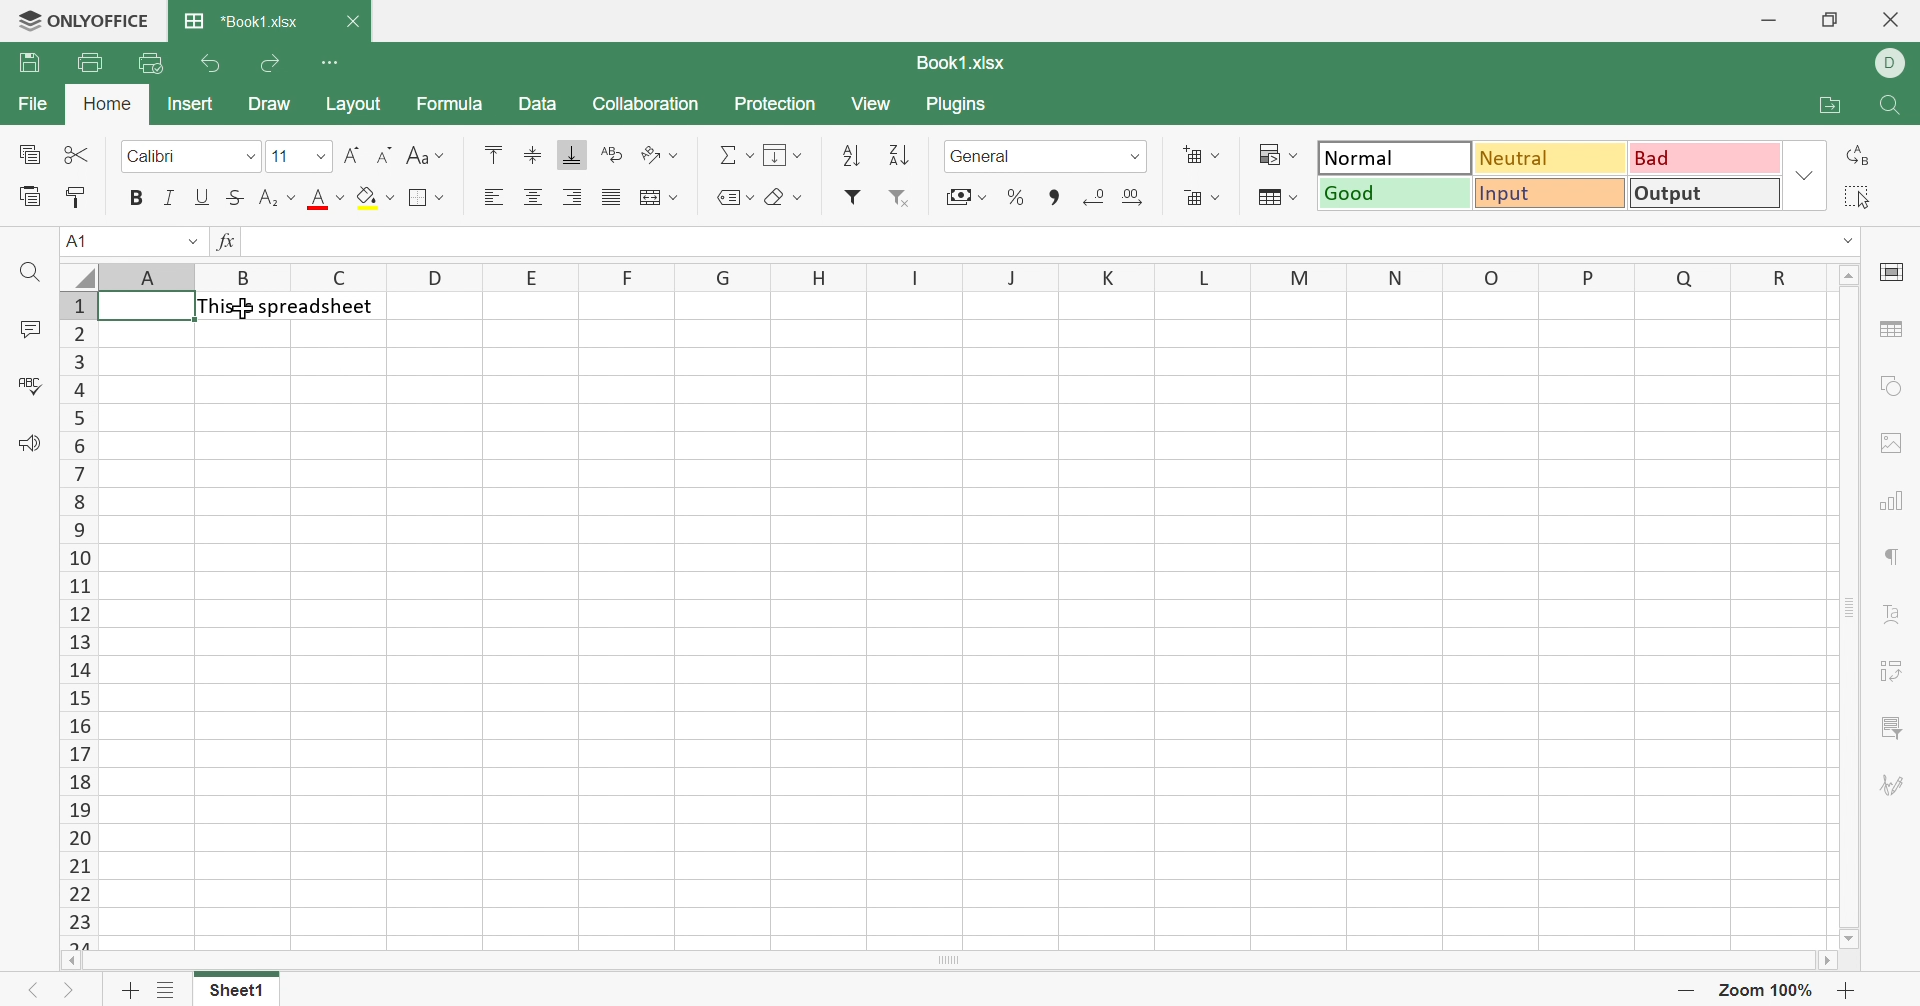 The image size is (1920, 1006). What do you see at coordinates (78, 197) in the screenshot?
I see `Copy Style` at bounding box center [78, 197].